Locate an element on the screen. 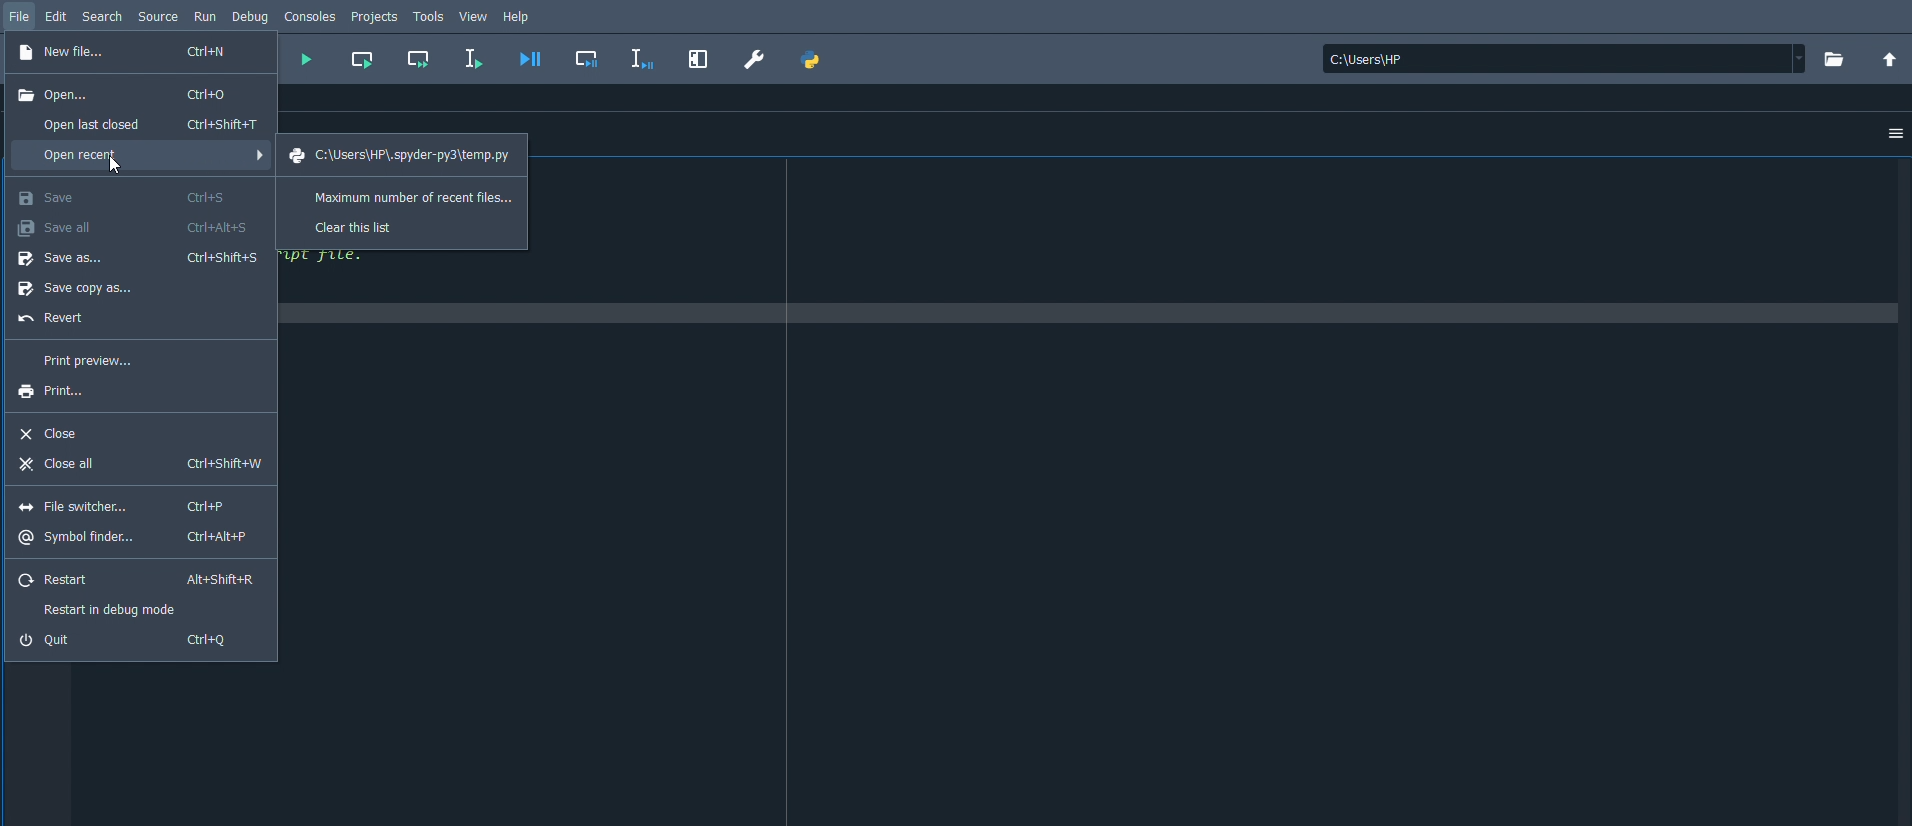  Open last closed is located at coordinates (145, 123).